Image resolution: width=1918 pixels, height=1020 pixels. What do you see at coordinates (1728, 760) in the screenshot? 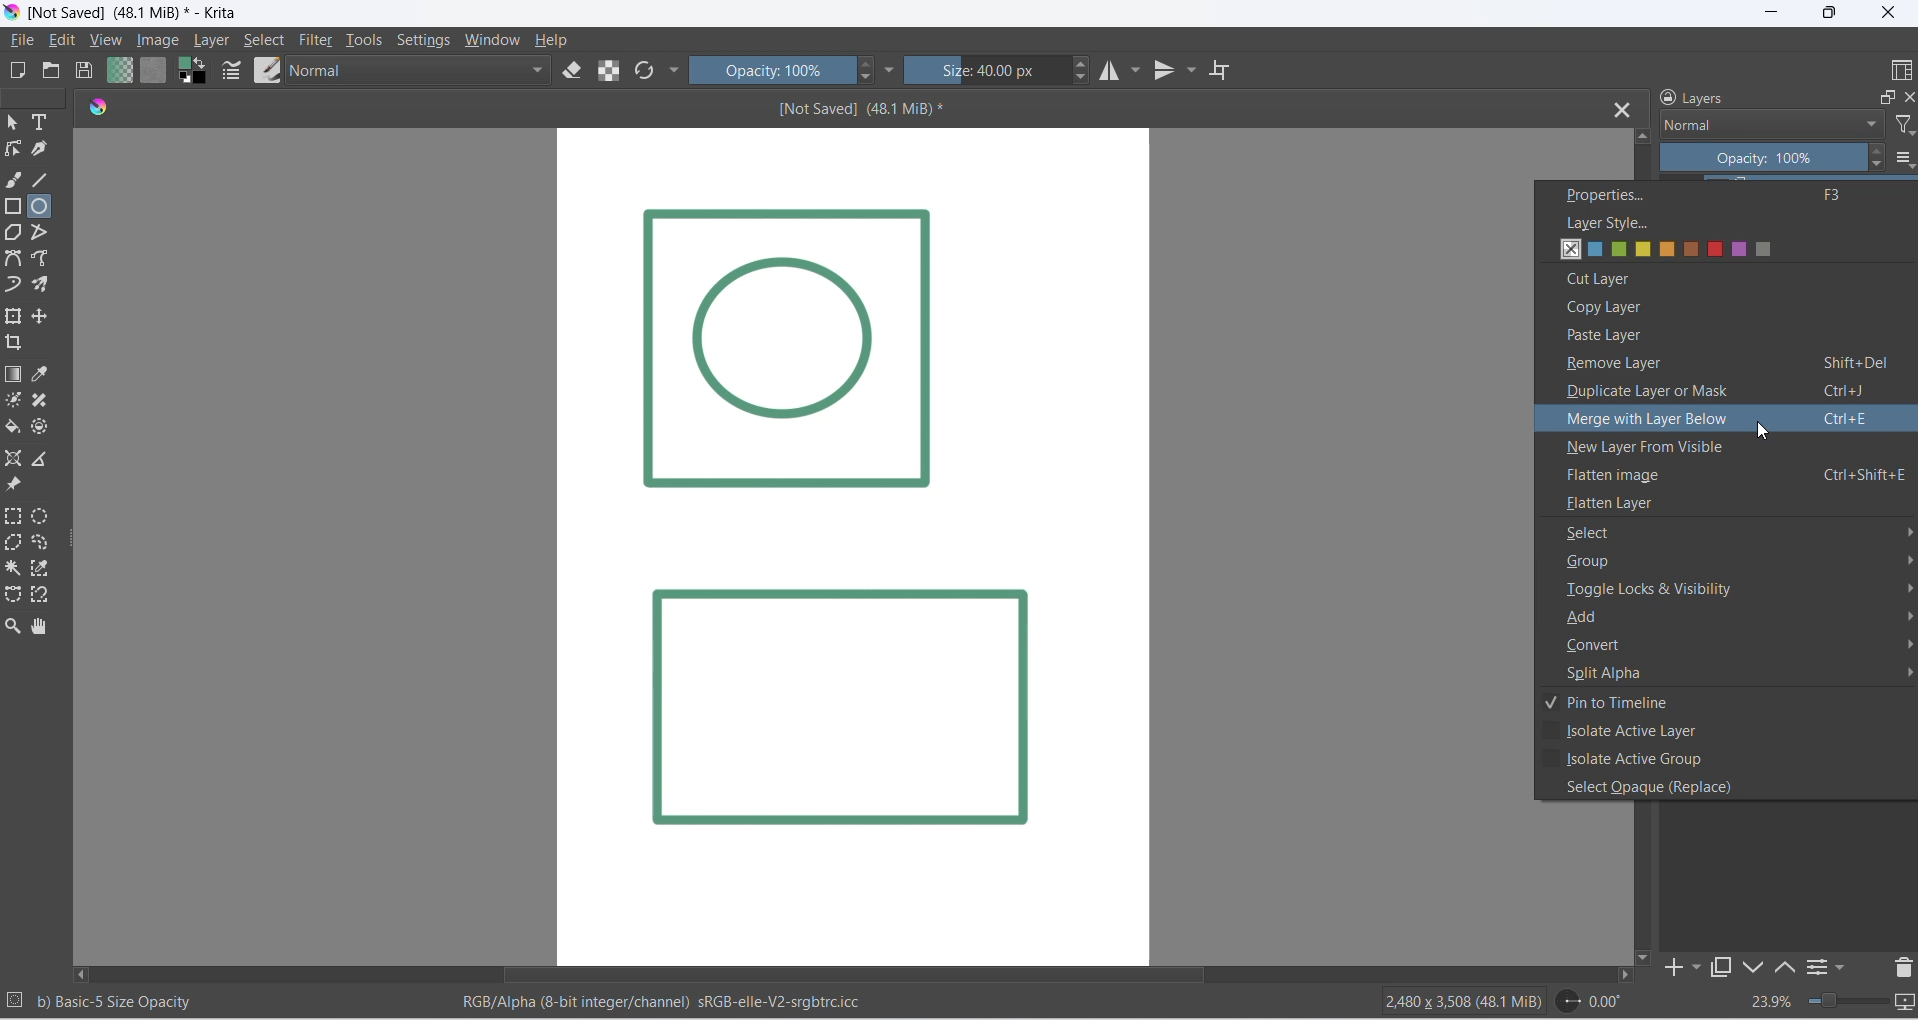
I see `active group` at bounding box center [1728, 760].